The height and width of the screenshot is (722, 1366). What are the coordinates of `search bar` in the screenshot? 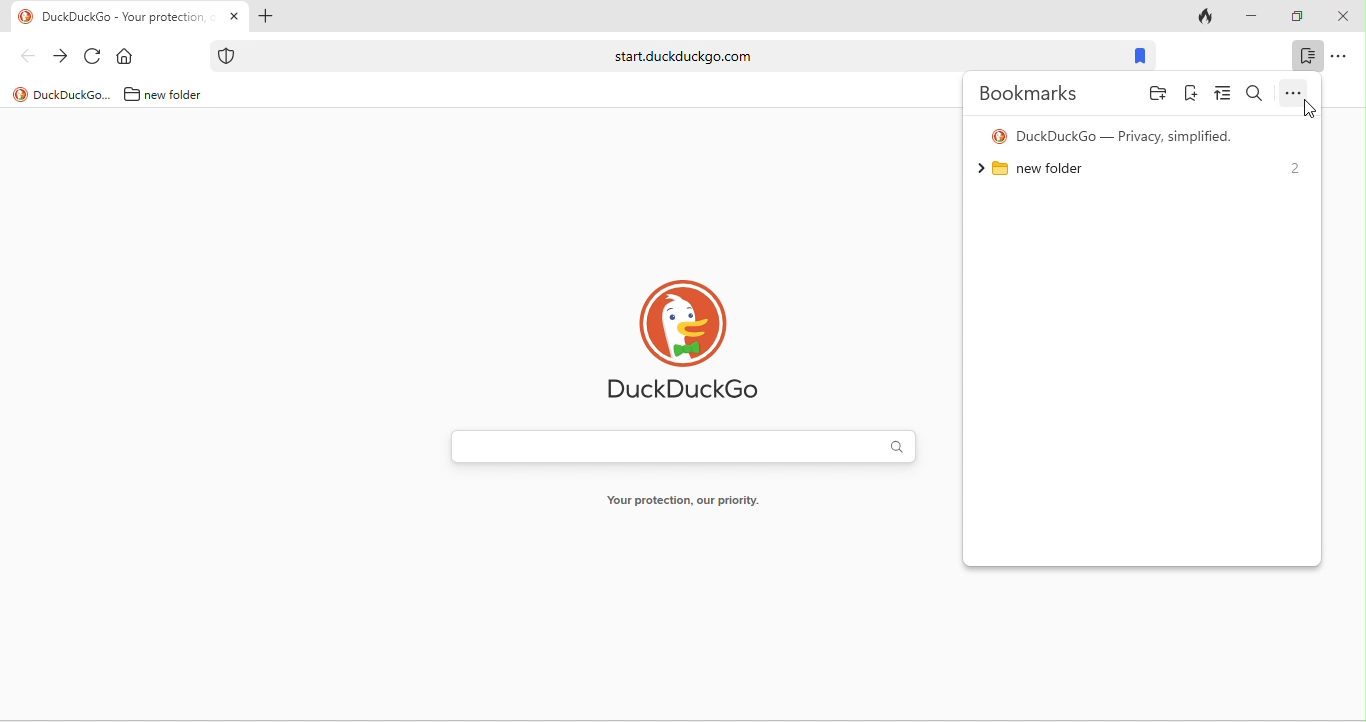 It's located at (685, 446).